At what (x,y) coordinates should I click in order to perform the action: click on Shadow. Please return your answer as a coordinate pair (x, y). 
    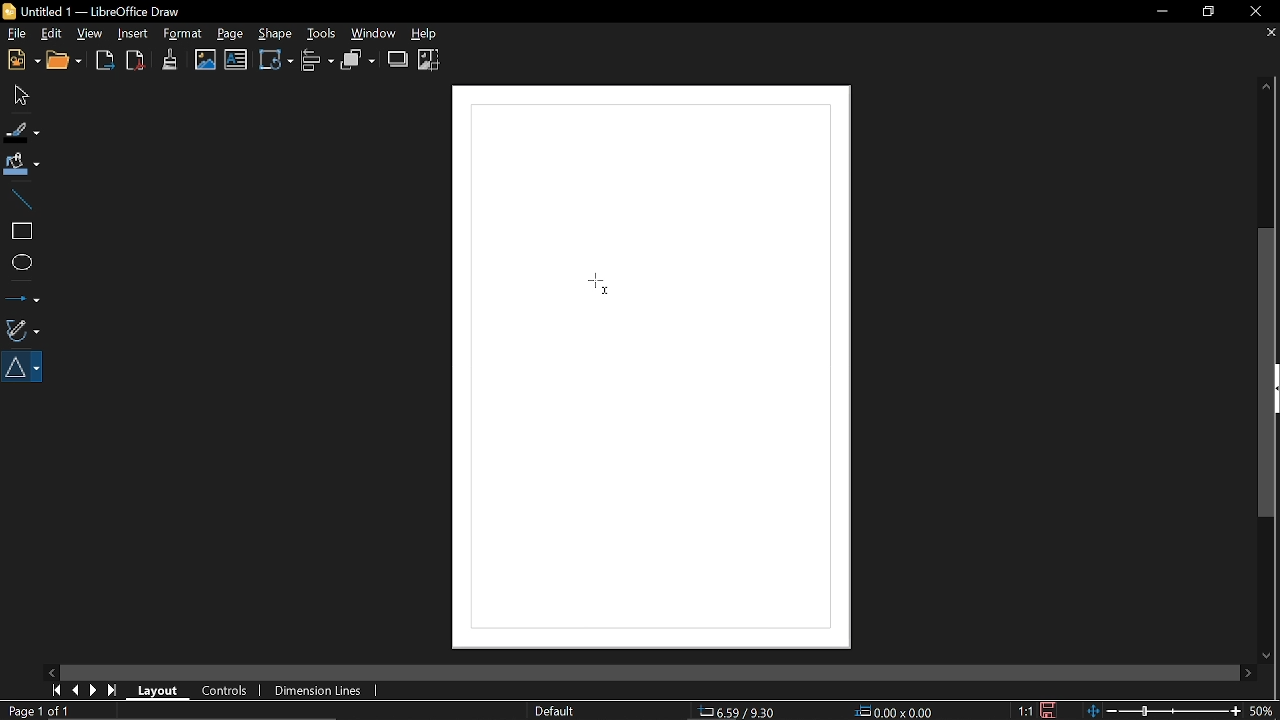
    Looking at the image, I should click on (398, 59).